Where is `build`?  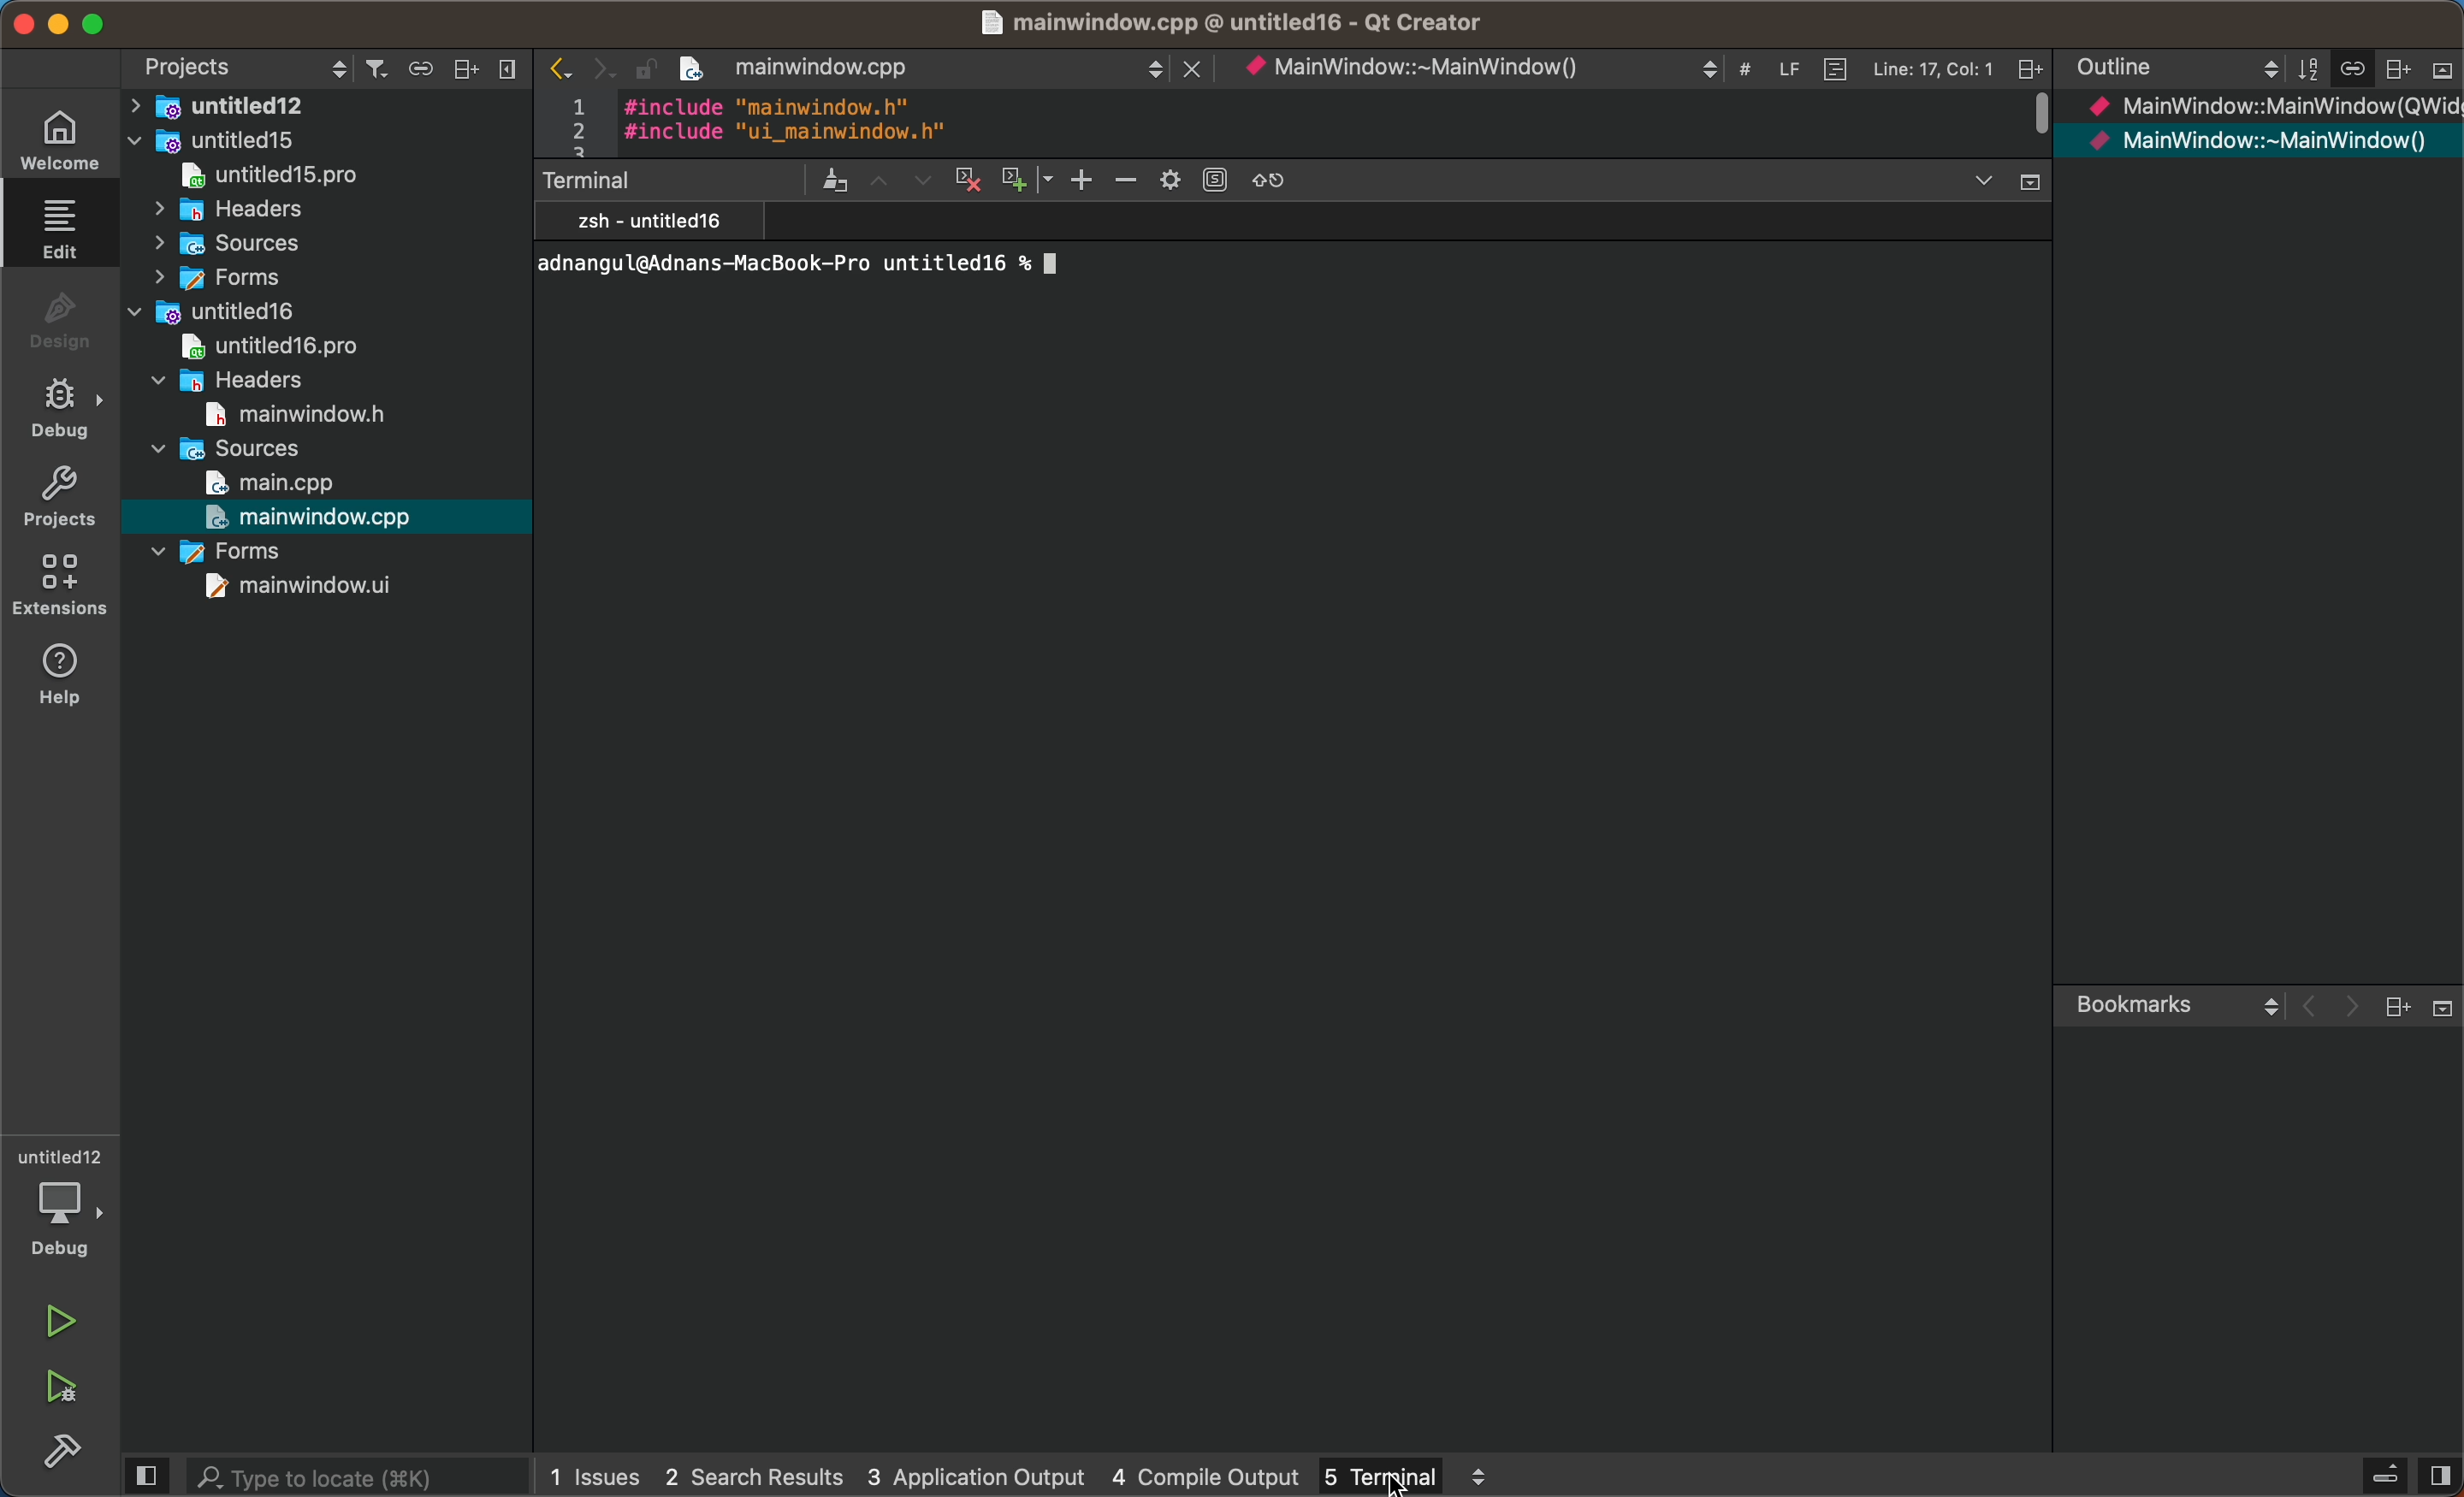
build is located at coordinates (56, 1452).